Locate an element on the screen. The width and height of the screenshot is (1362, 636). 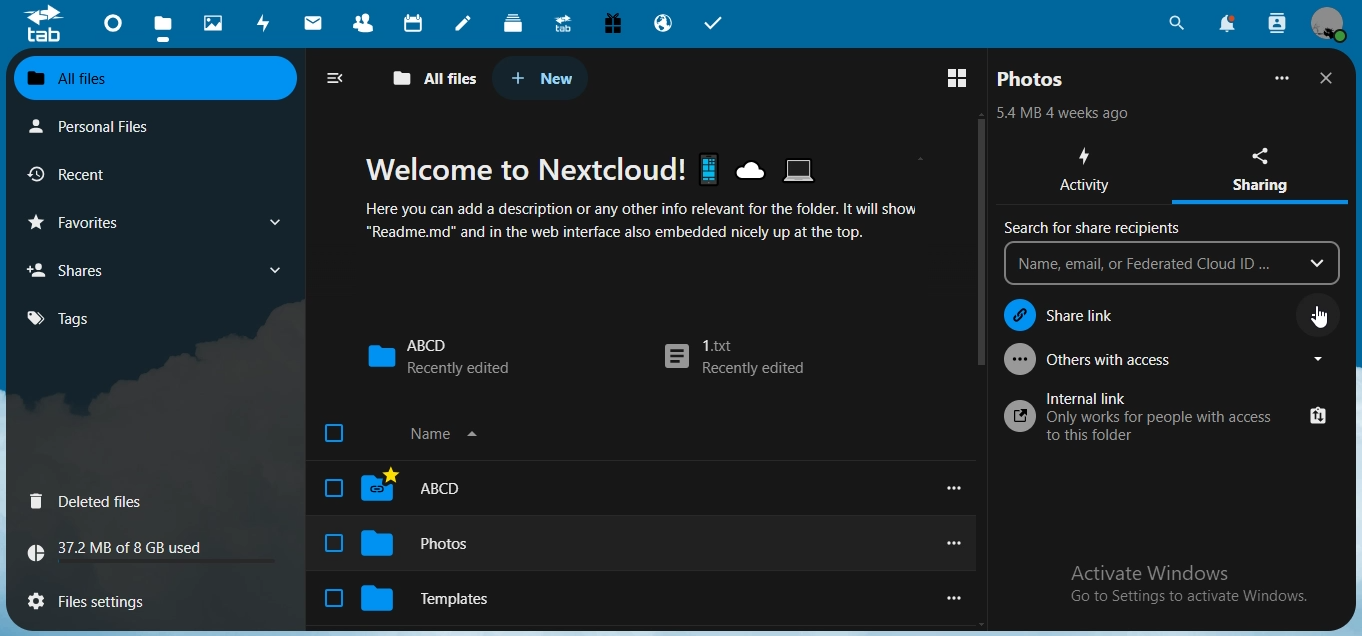
photos is located at coordinates (1033, 79).